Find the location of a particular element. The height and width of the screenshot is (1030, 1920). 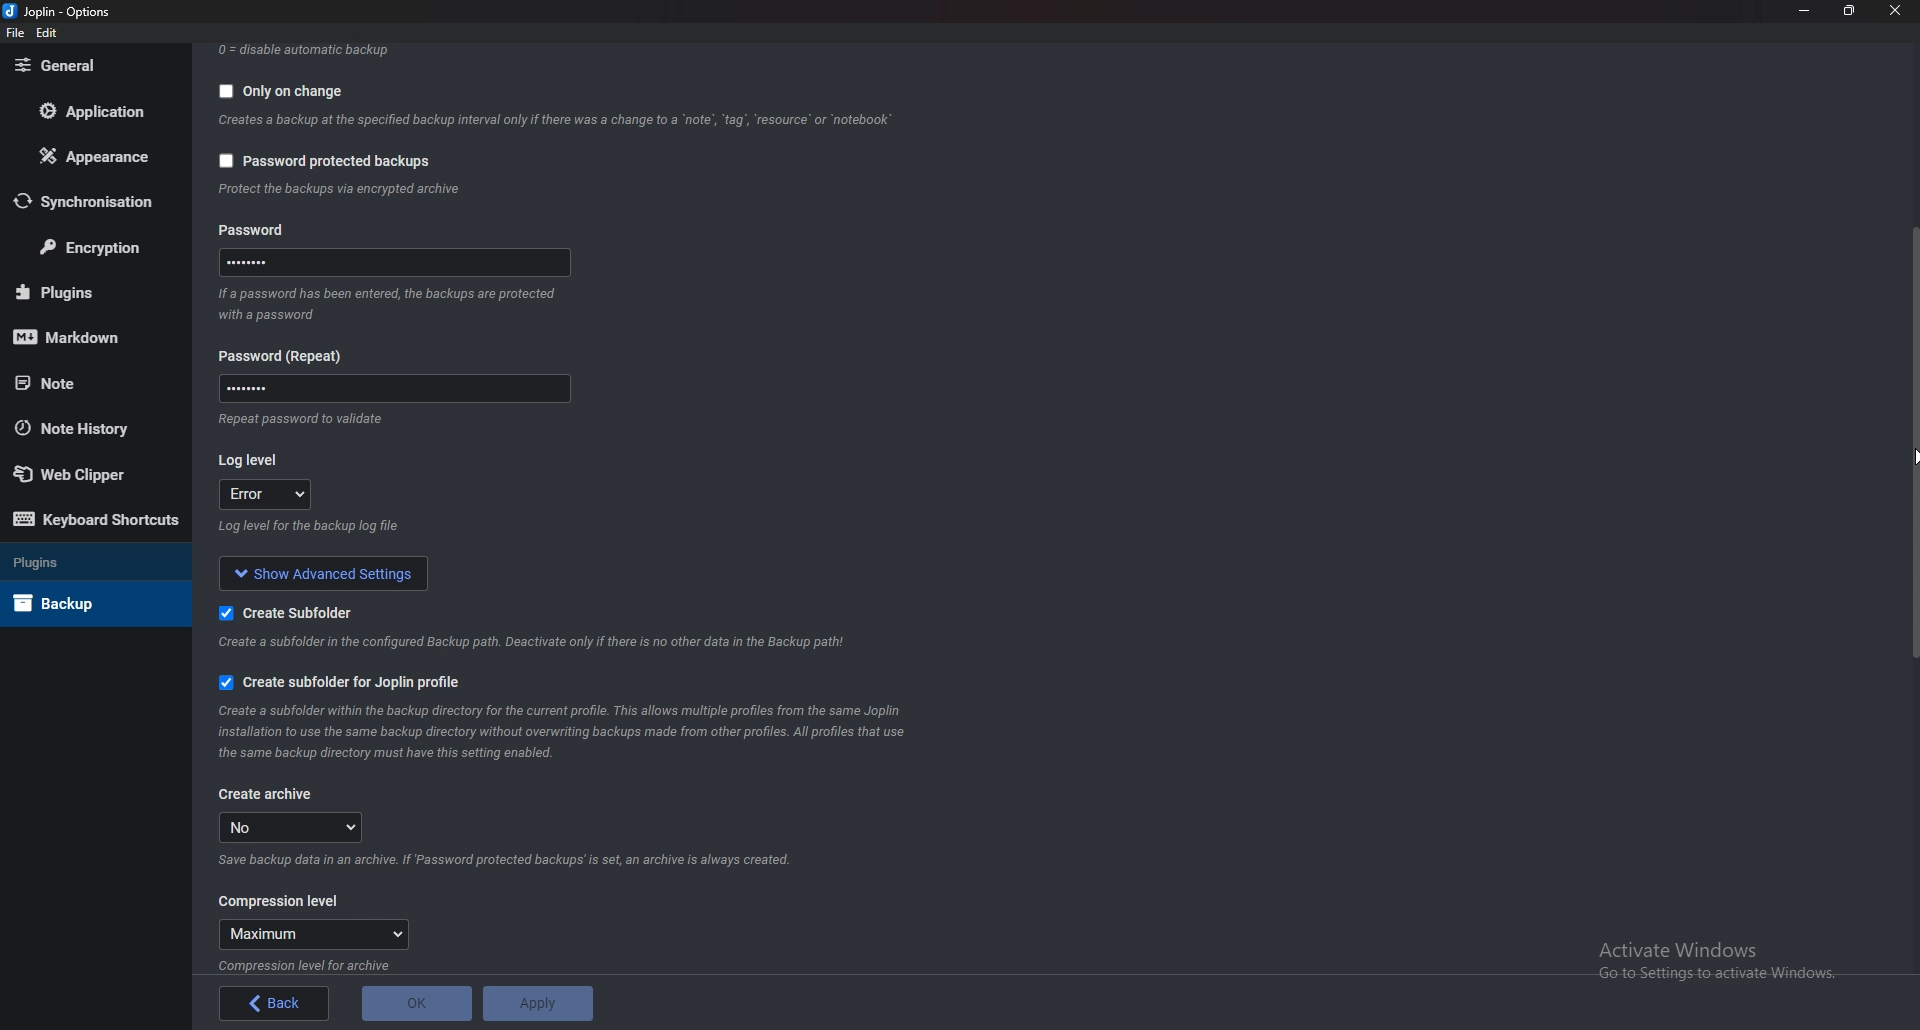

Back up is located at coordinates (87, 602).